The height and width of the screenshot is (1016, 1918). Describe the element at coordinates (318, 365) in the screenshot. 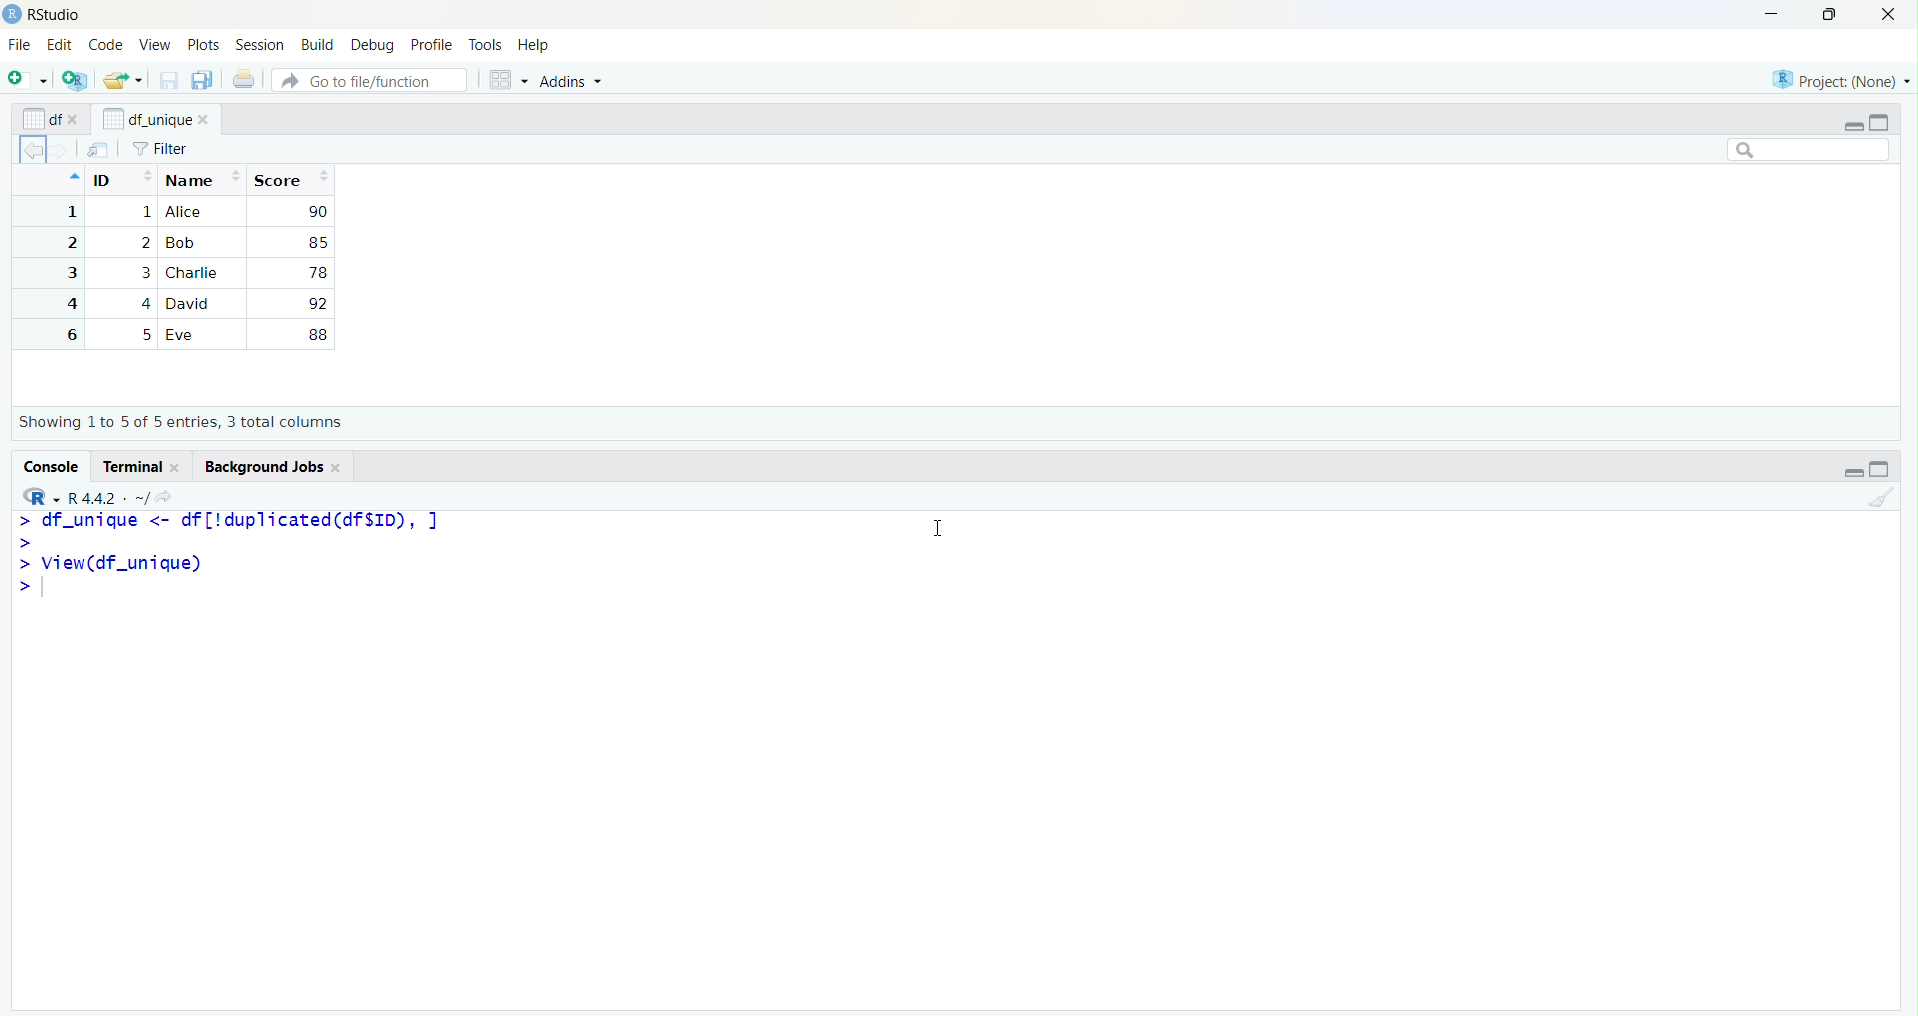

I see `88` at that location.